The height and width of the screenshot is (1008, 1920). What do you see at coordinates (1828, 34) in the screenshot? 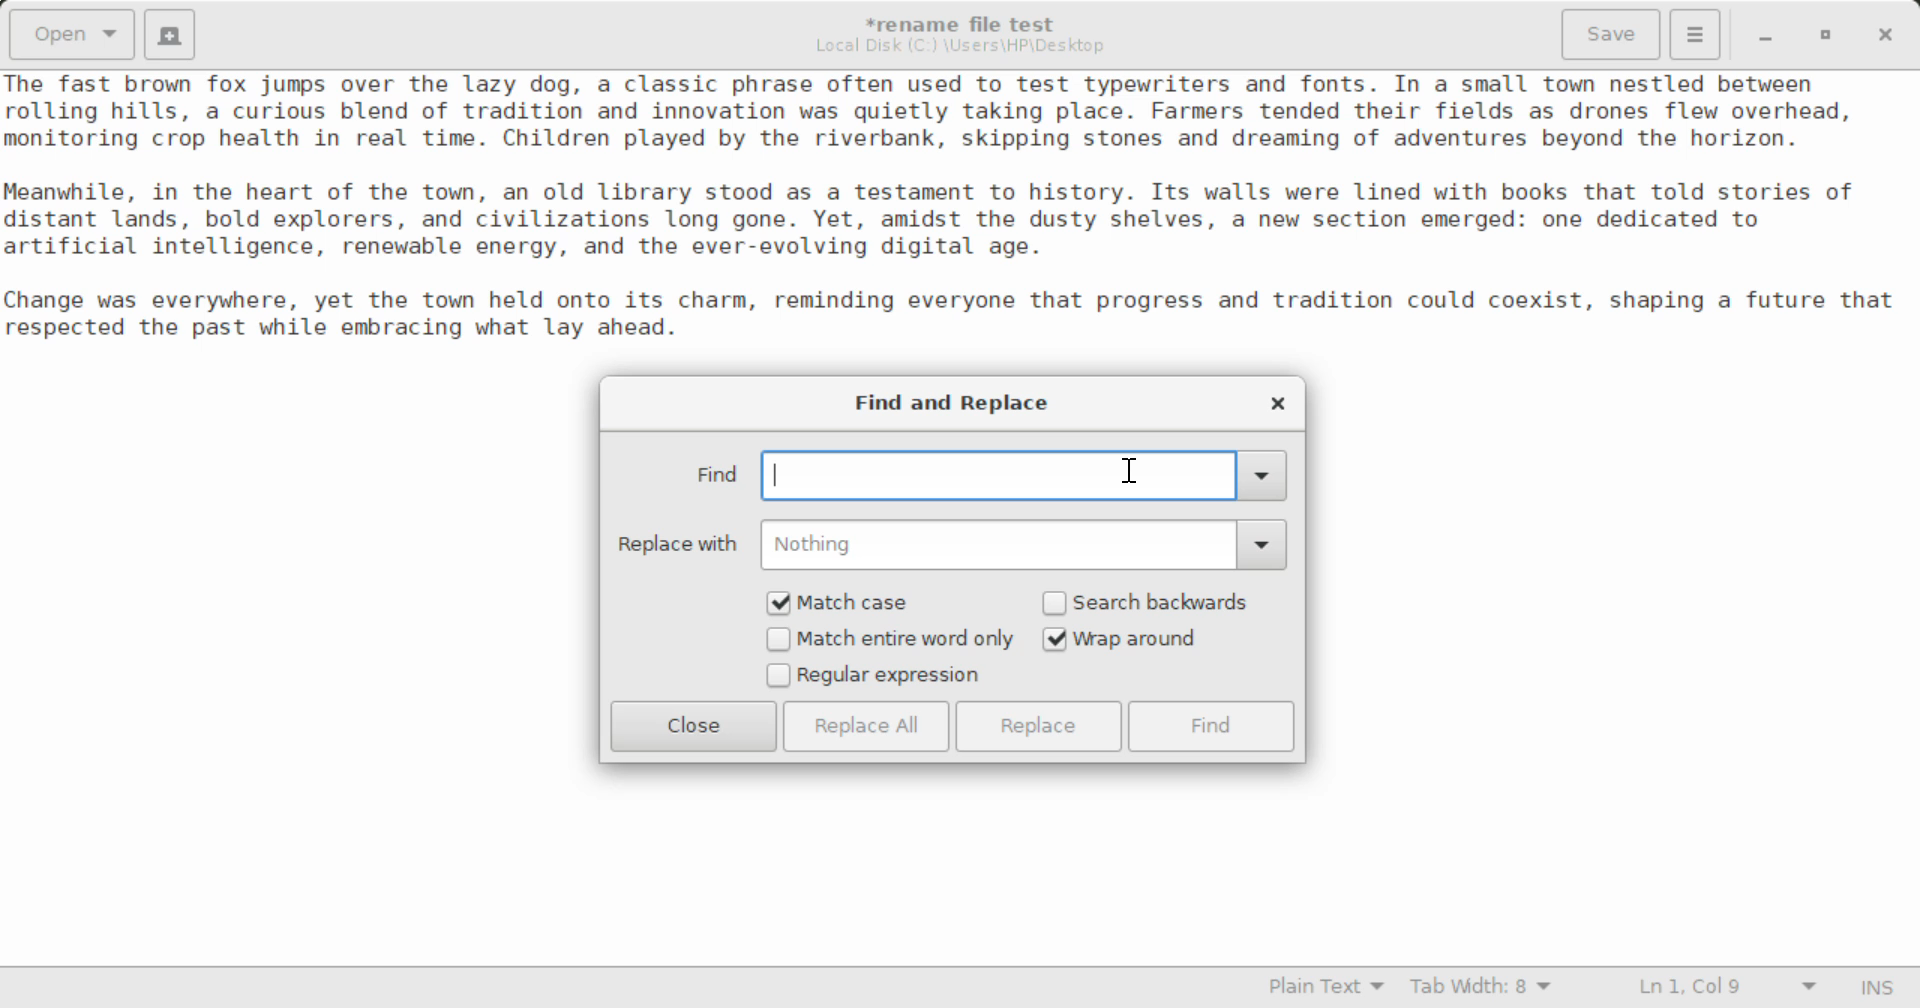
I see `Minimize` at bounding box center [1828, 34].